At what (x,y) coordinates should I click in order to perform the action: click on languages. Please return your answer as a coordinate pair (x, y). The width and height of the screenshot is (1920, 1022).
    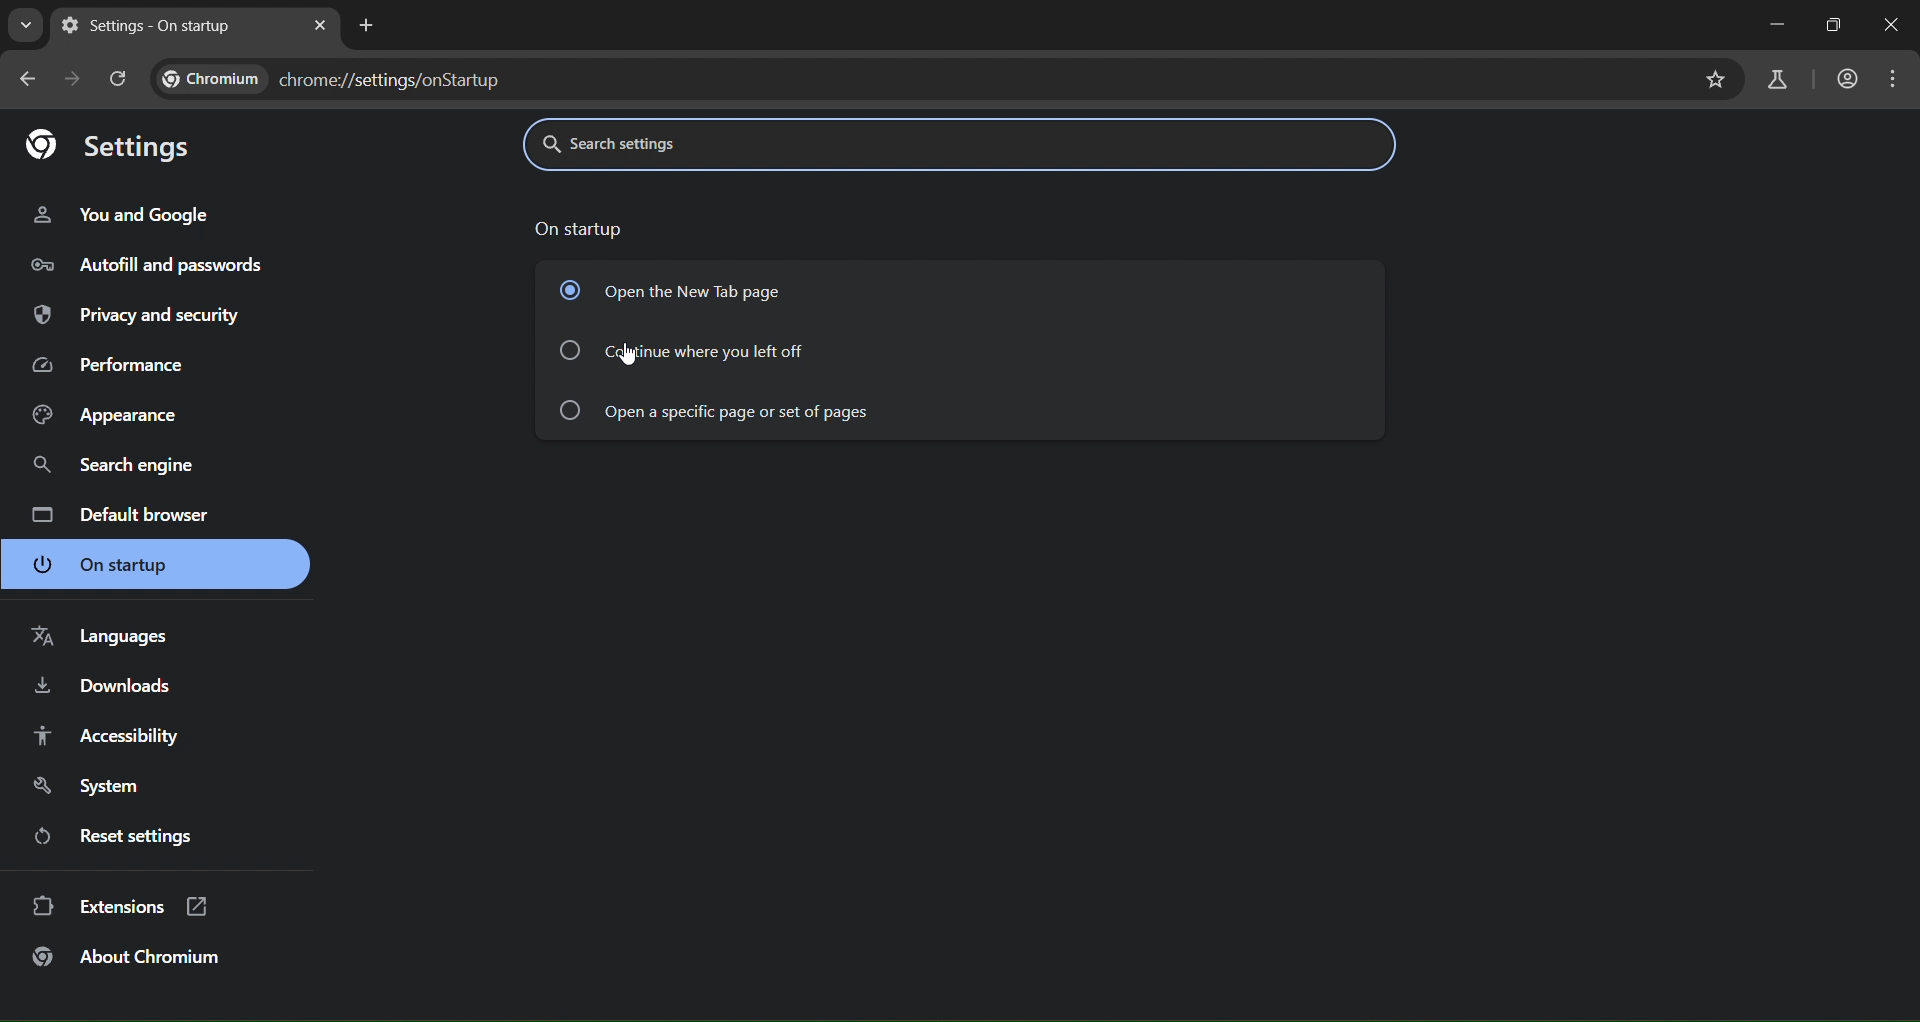
    Looking at the image, I should click on (100, 639).